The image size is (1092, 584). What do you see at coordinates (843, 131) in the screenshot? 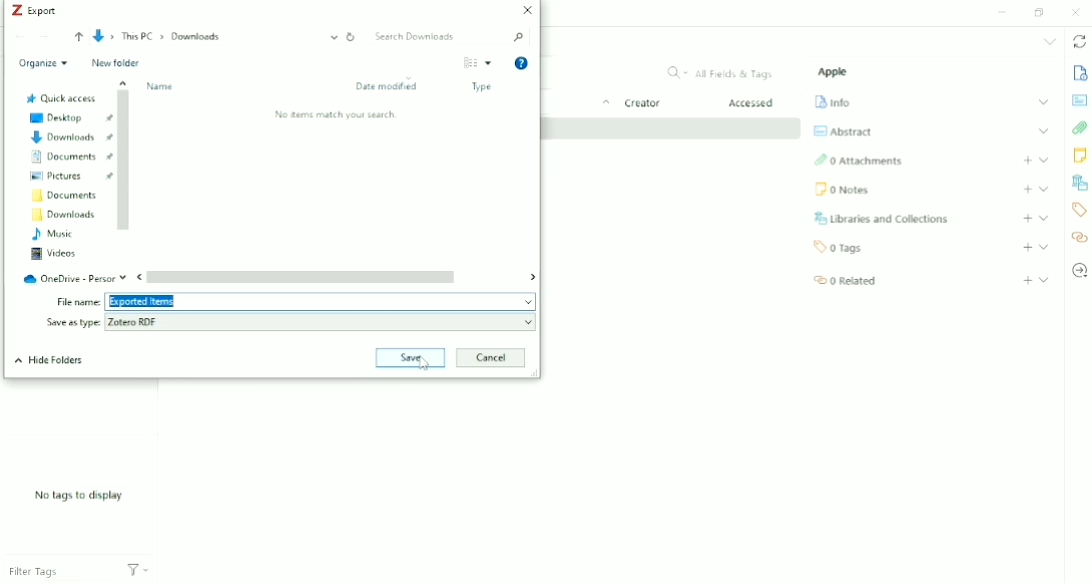
I see `Abstract` at bounding box center [843, 131].